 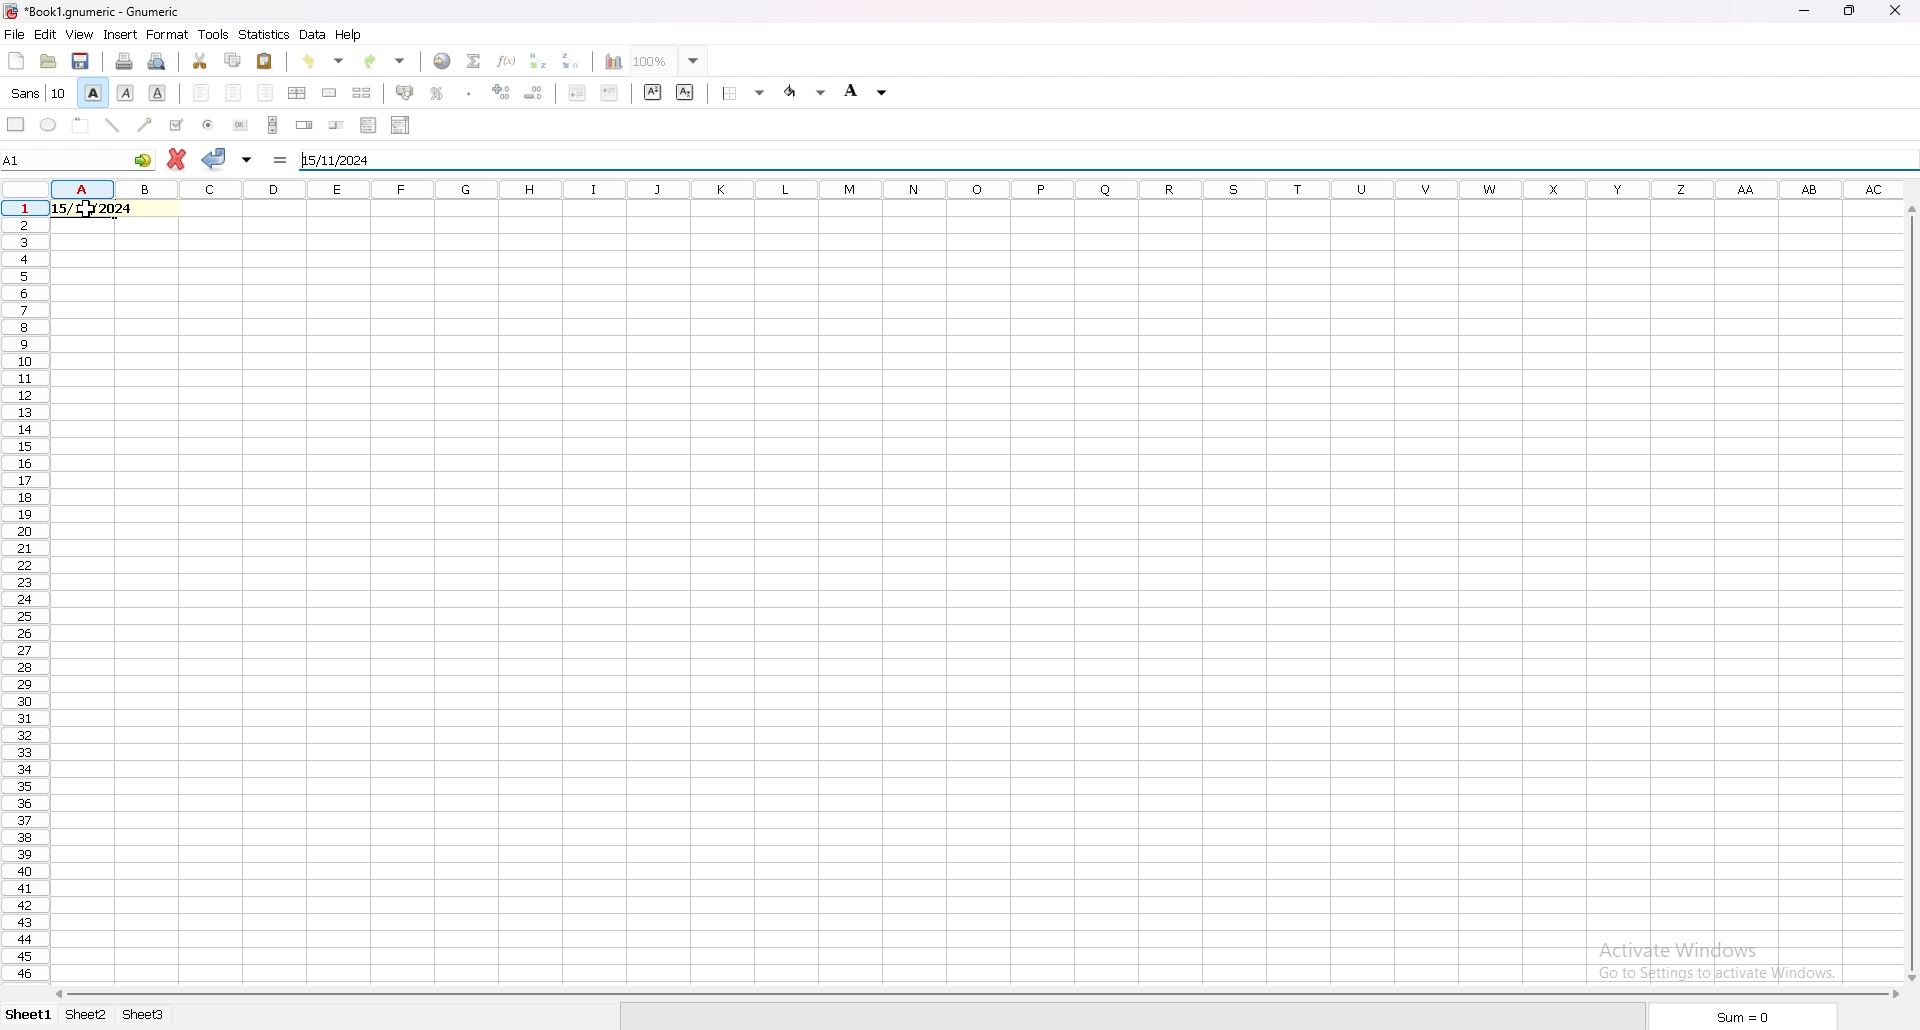 What do you see at coordinates (49, 61) in the screenshot?
I see `open` at bounding box center [49, 61].